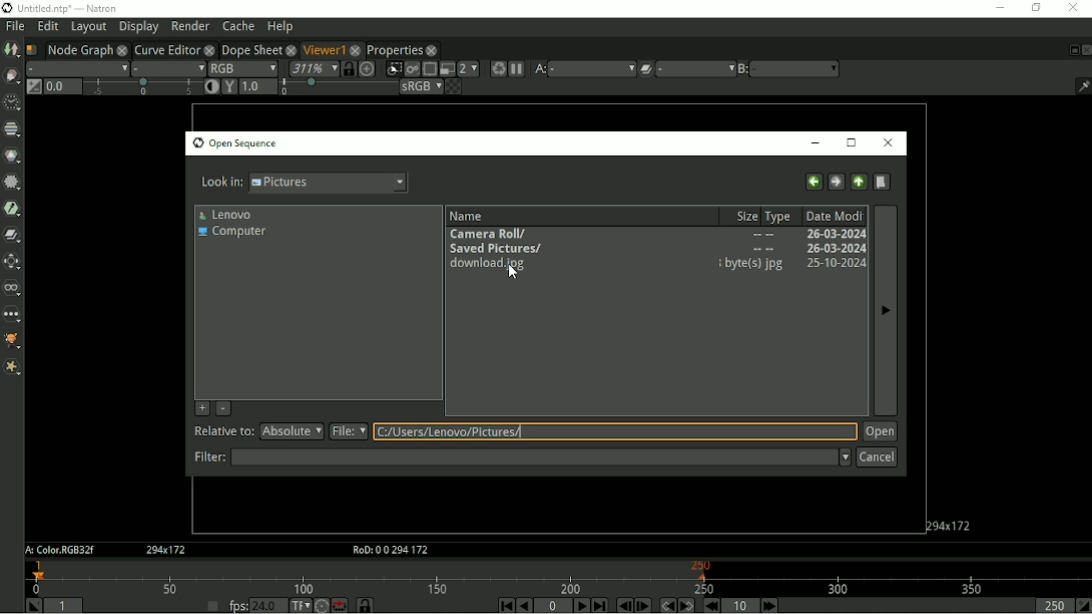 This screenshot has width=1092, height=614. I want to click on Date Modified, so click(832, 216).